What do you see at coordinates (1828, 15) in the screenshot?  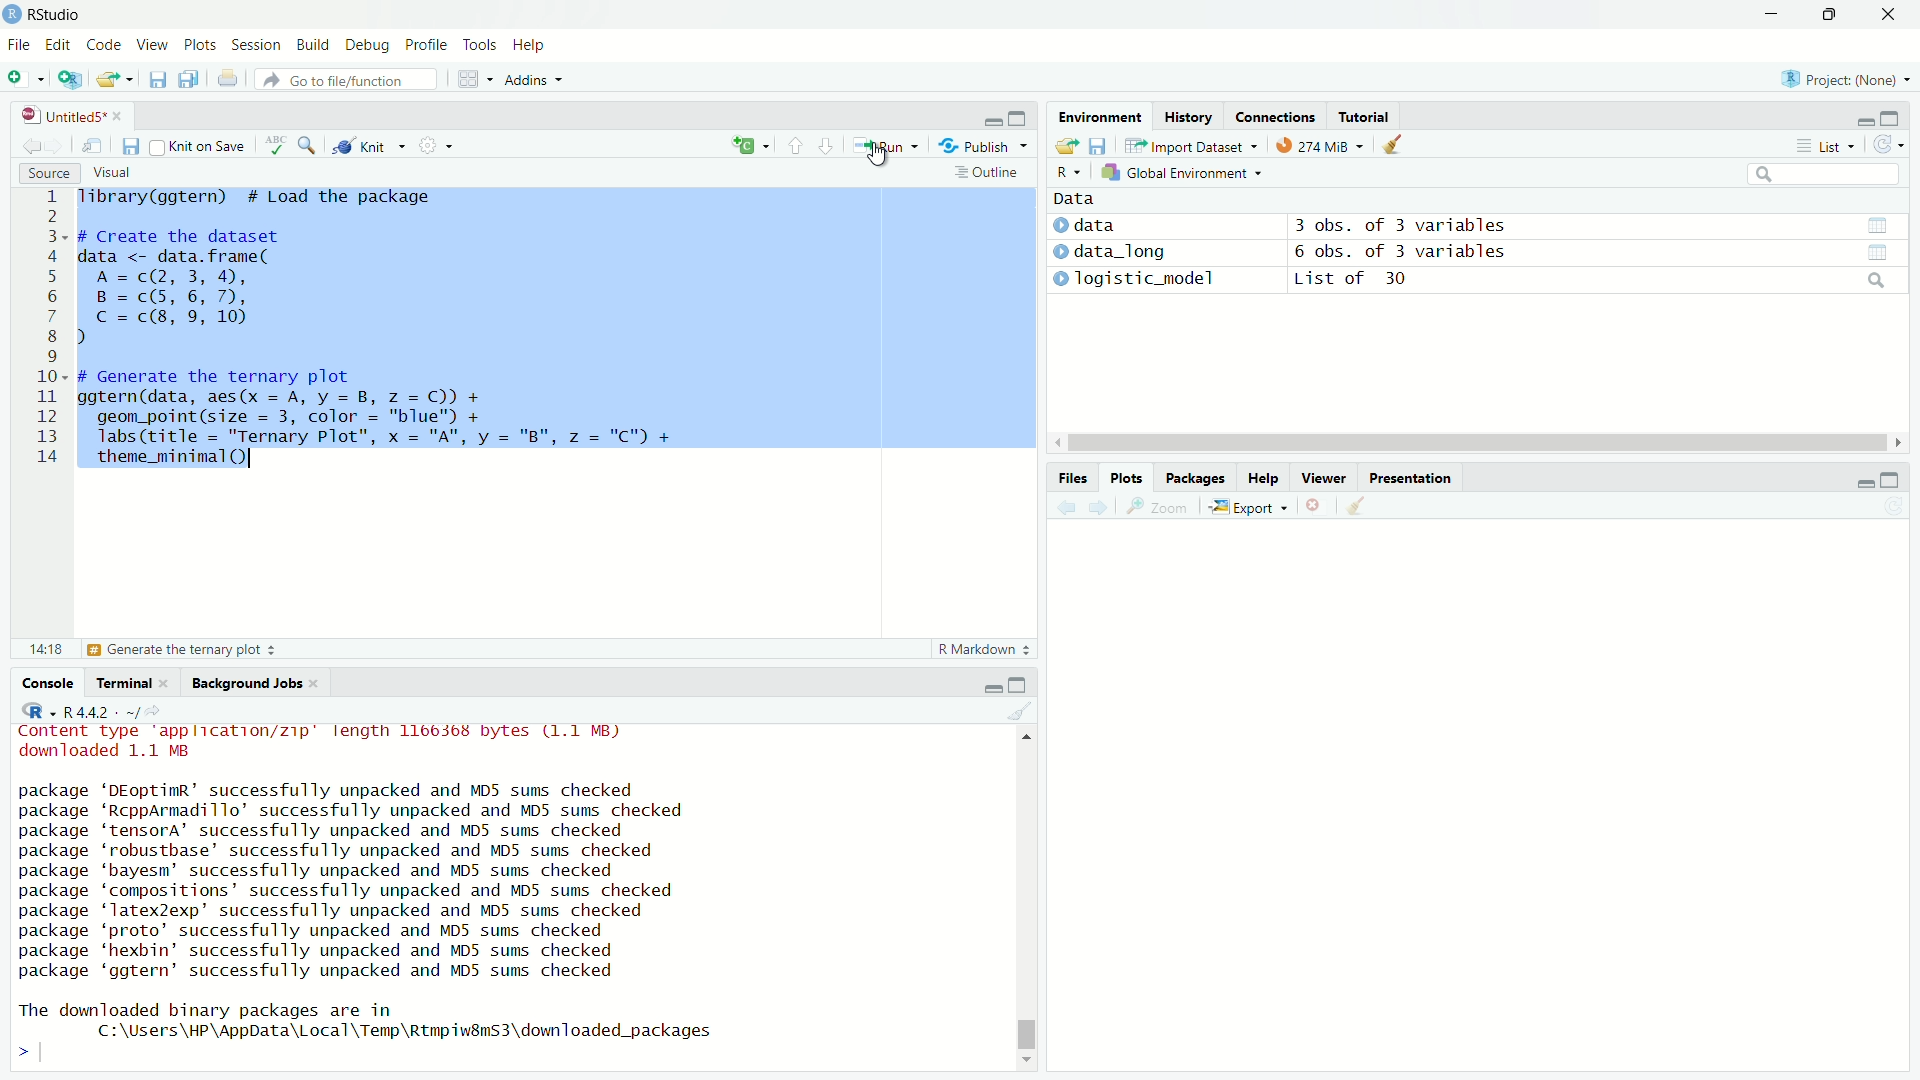 I see `maximise` at bounding box center [1828, 15].